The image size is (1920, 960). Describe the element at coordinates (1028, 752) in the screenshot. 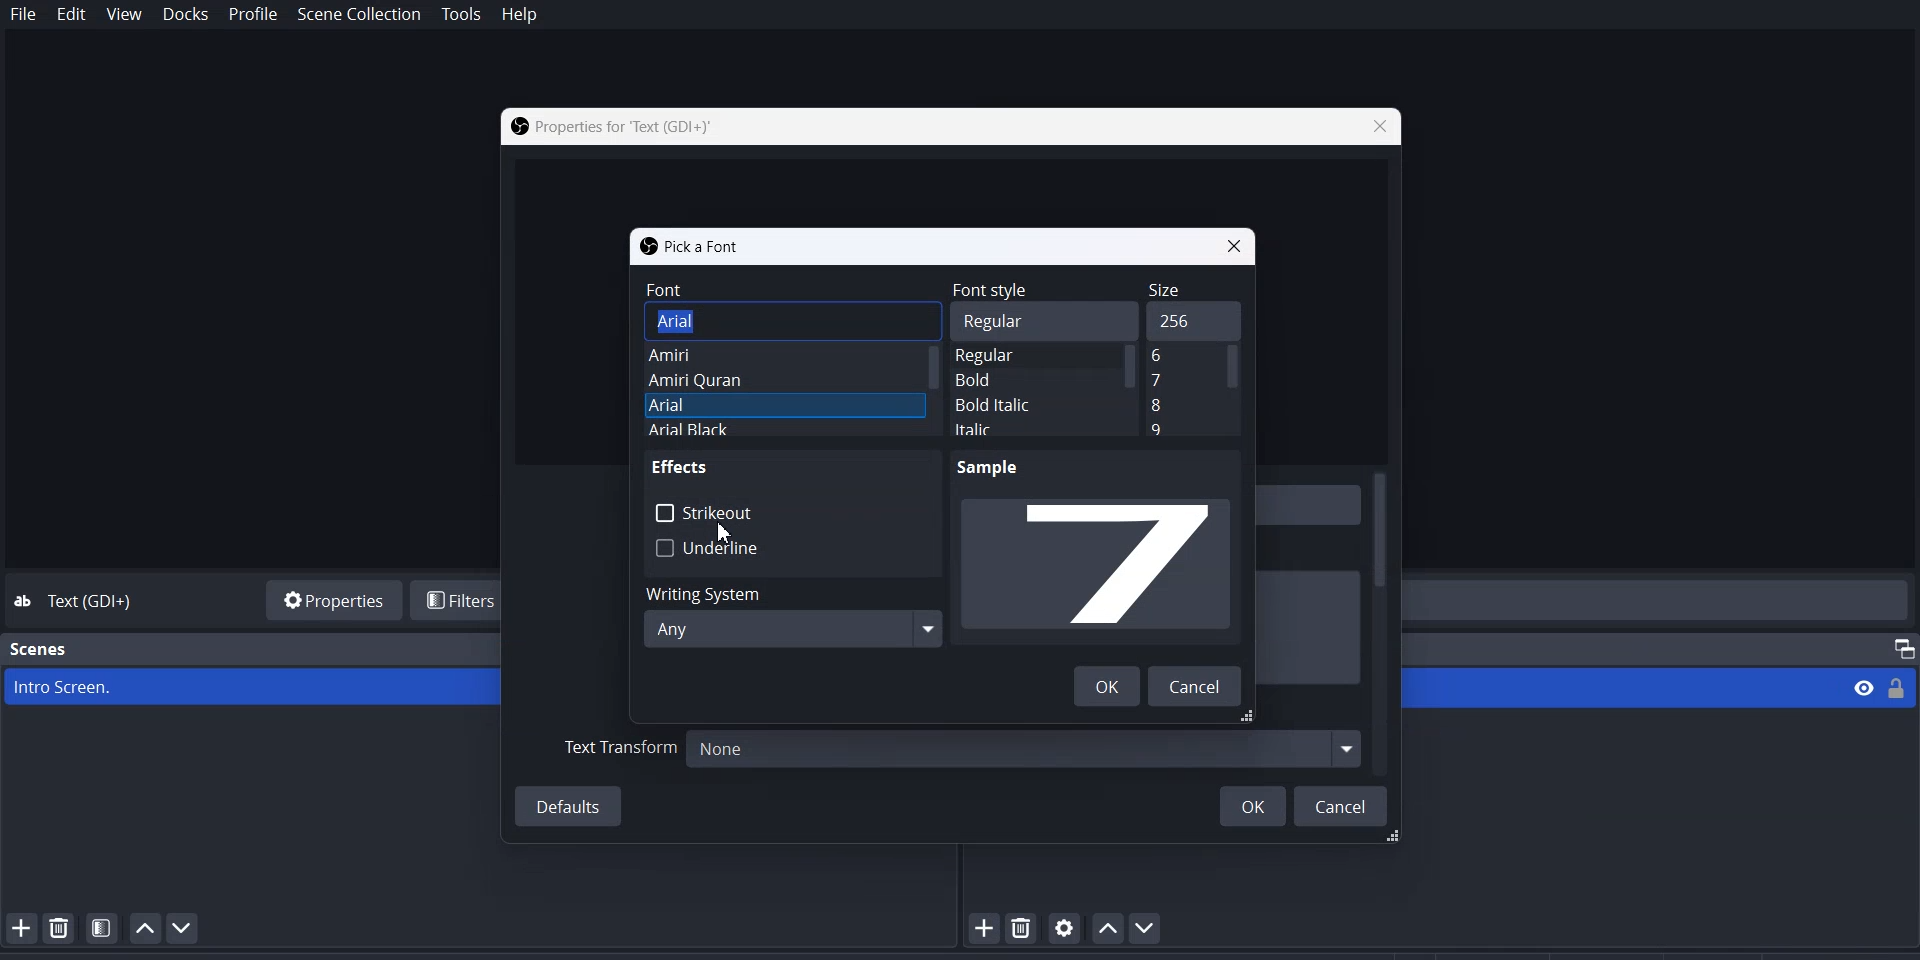

I see `None` at that location.